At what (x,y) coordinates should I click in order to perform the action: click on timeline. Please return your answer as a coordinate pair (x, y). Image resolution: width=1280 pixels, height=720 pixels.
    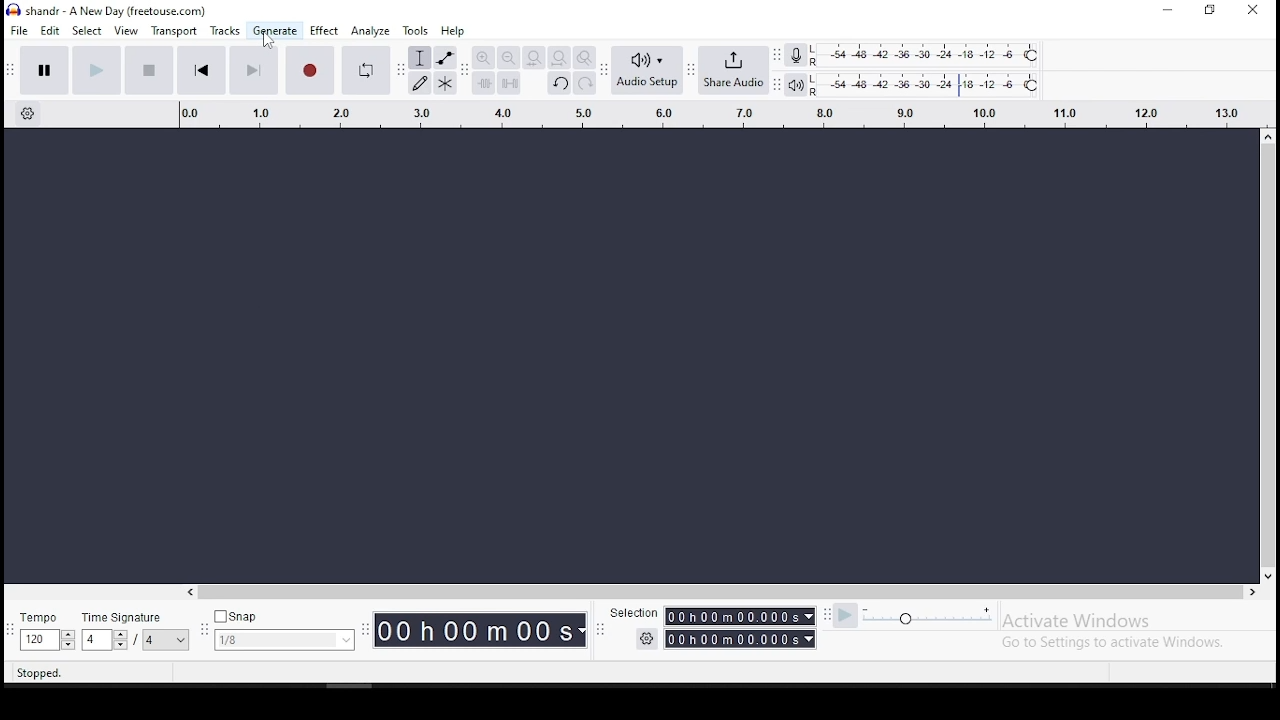
    Looking at the image, I should click on (712, 116).